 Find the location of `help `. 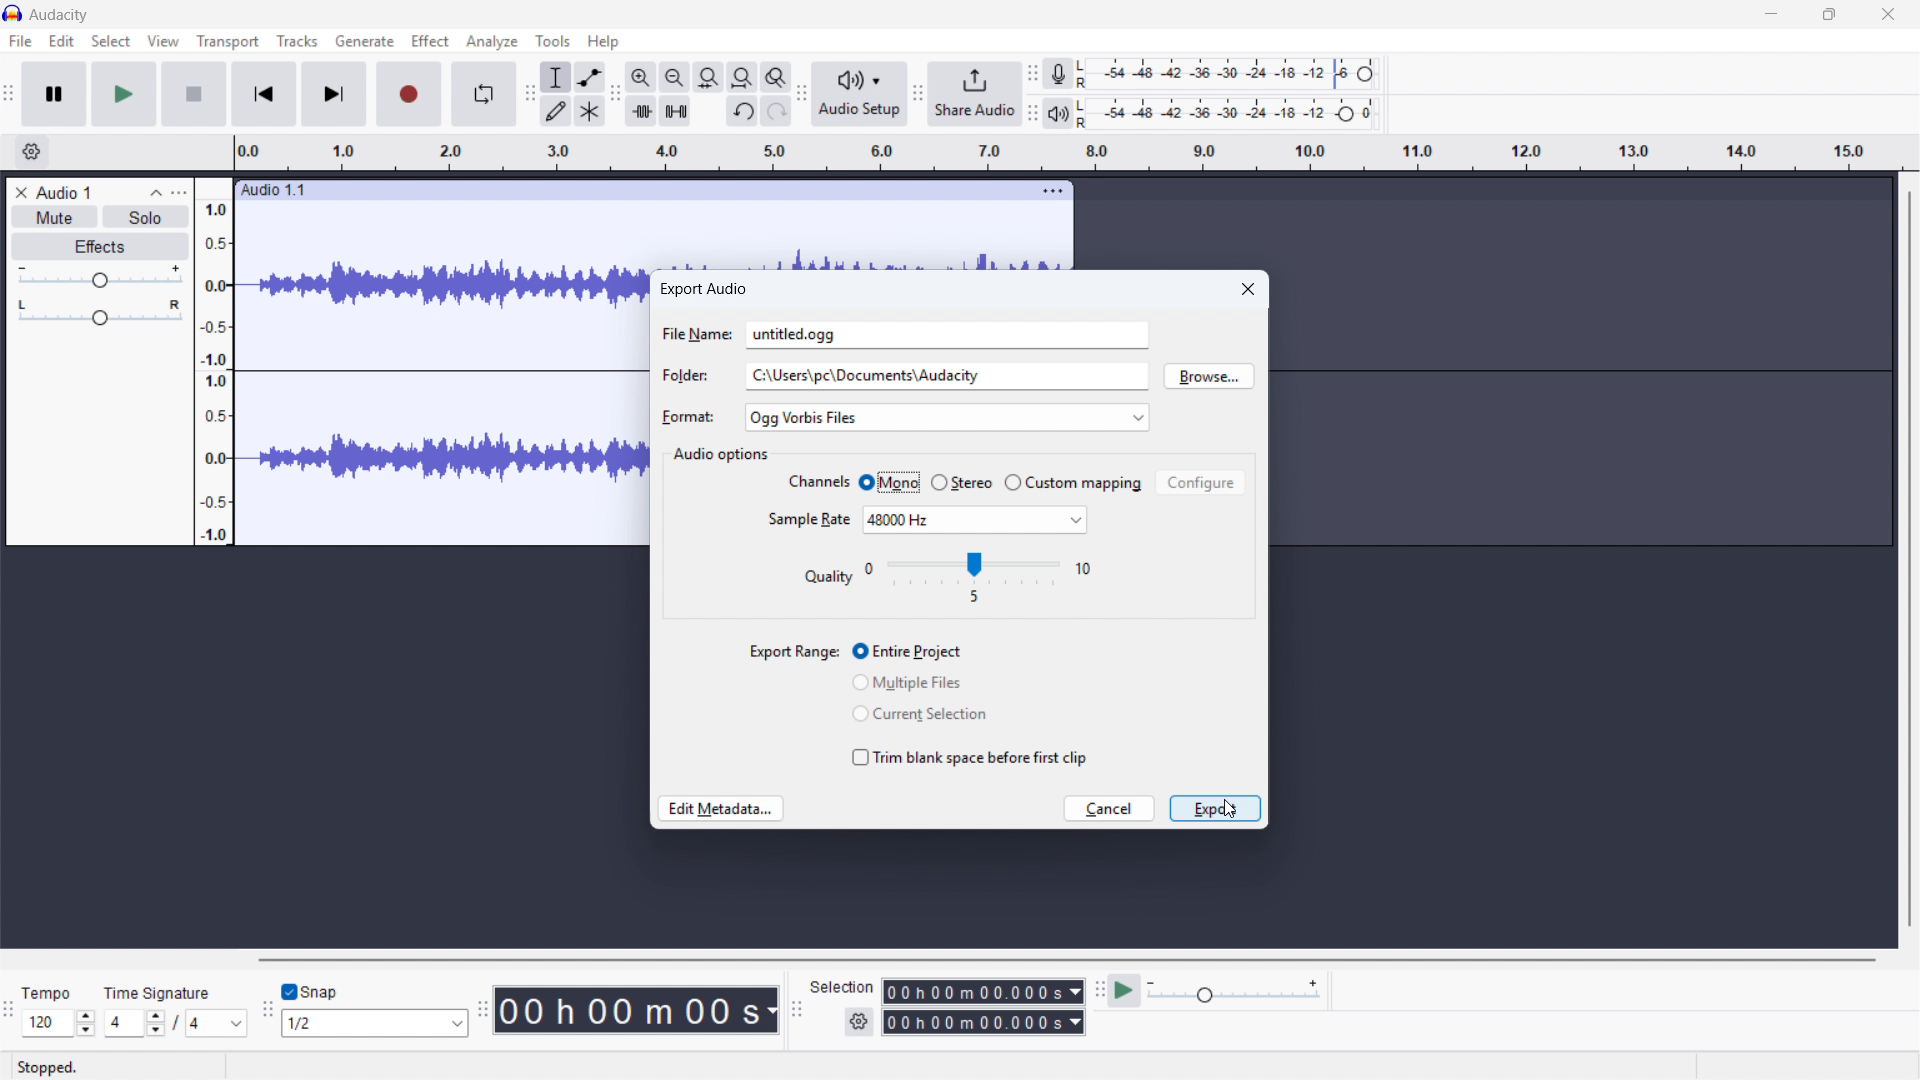

help  is located at coordinates (604, 41).